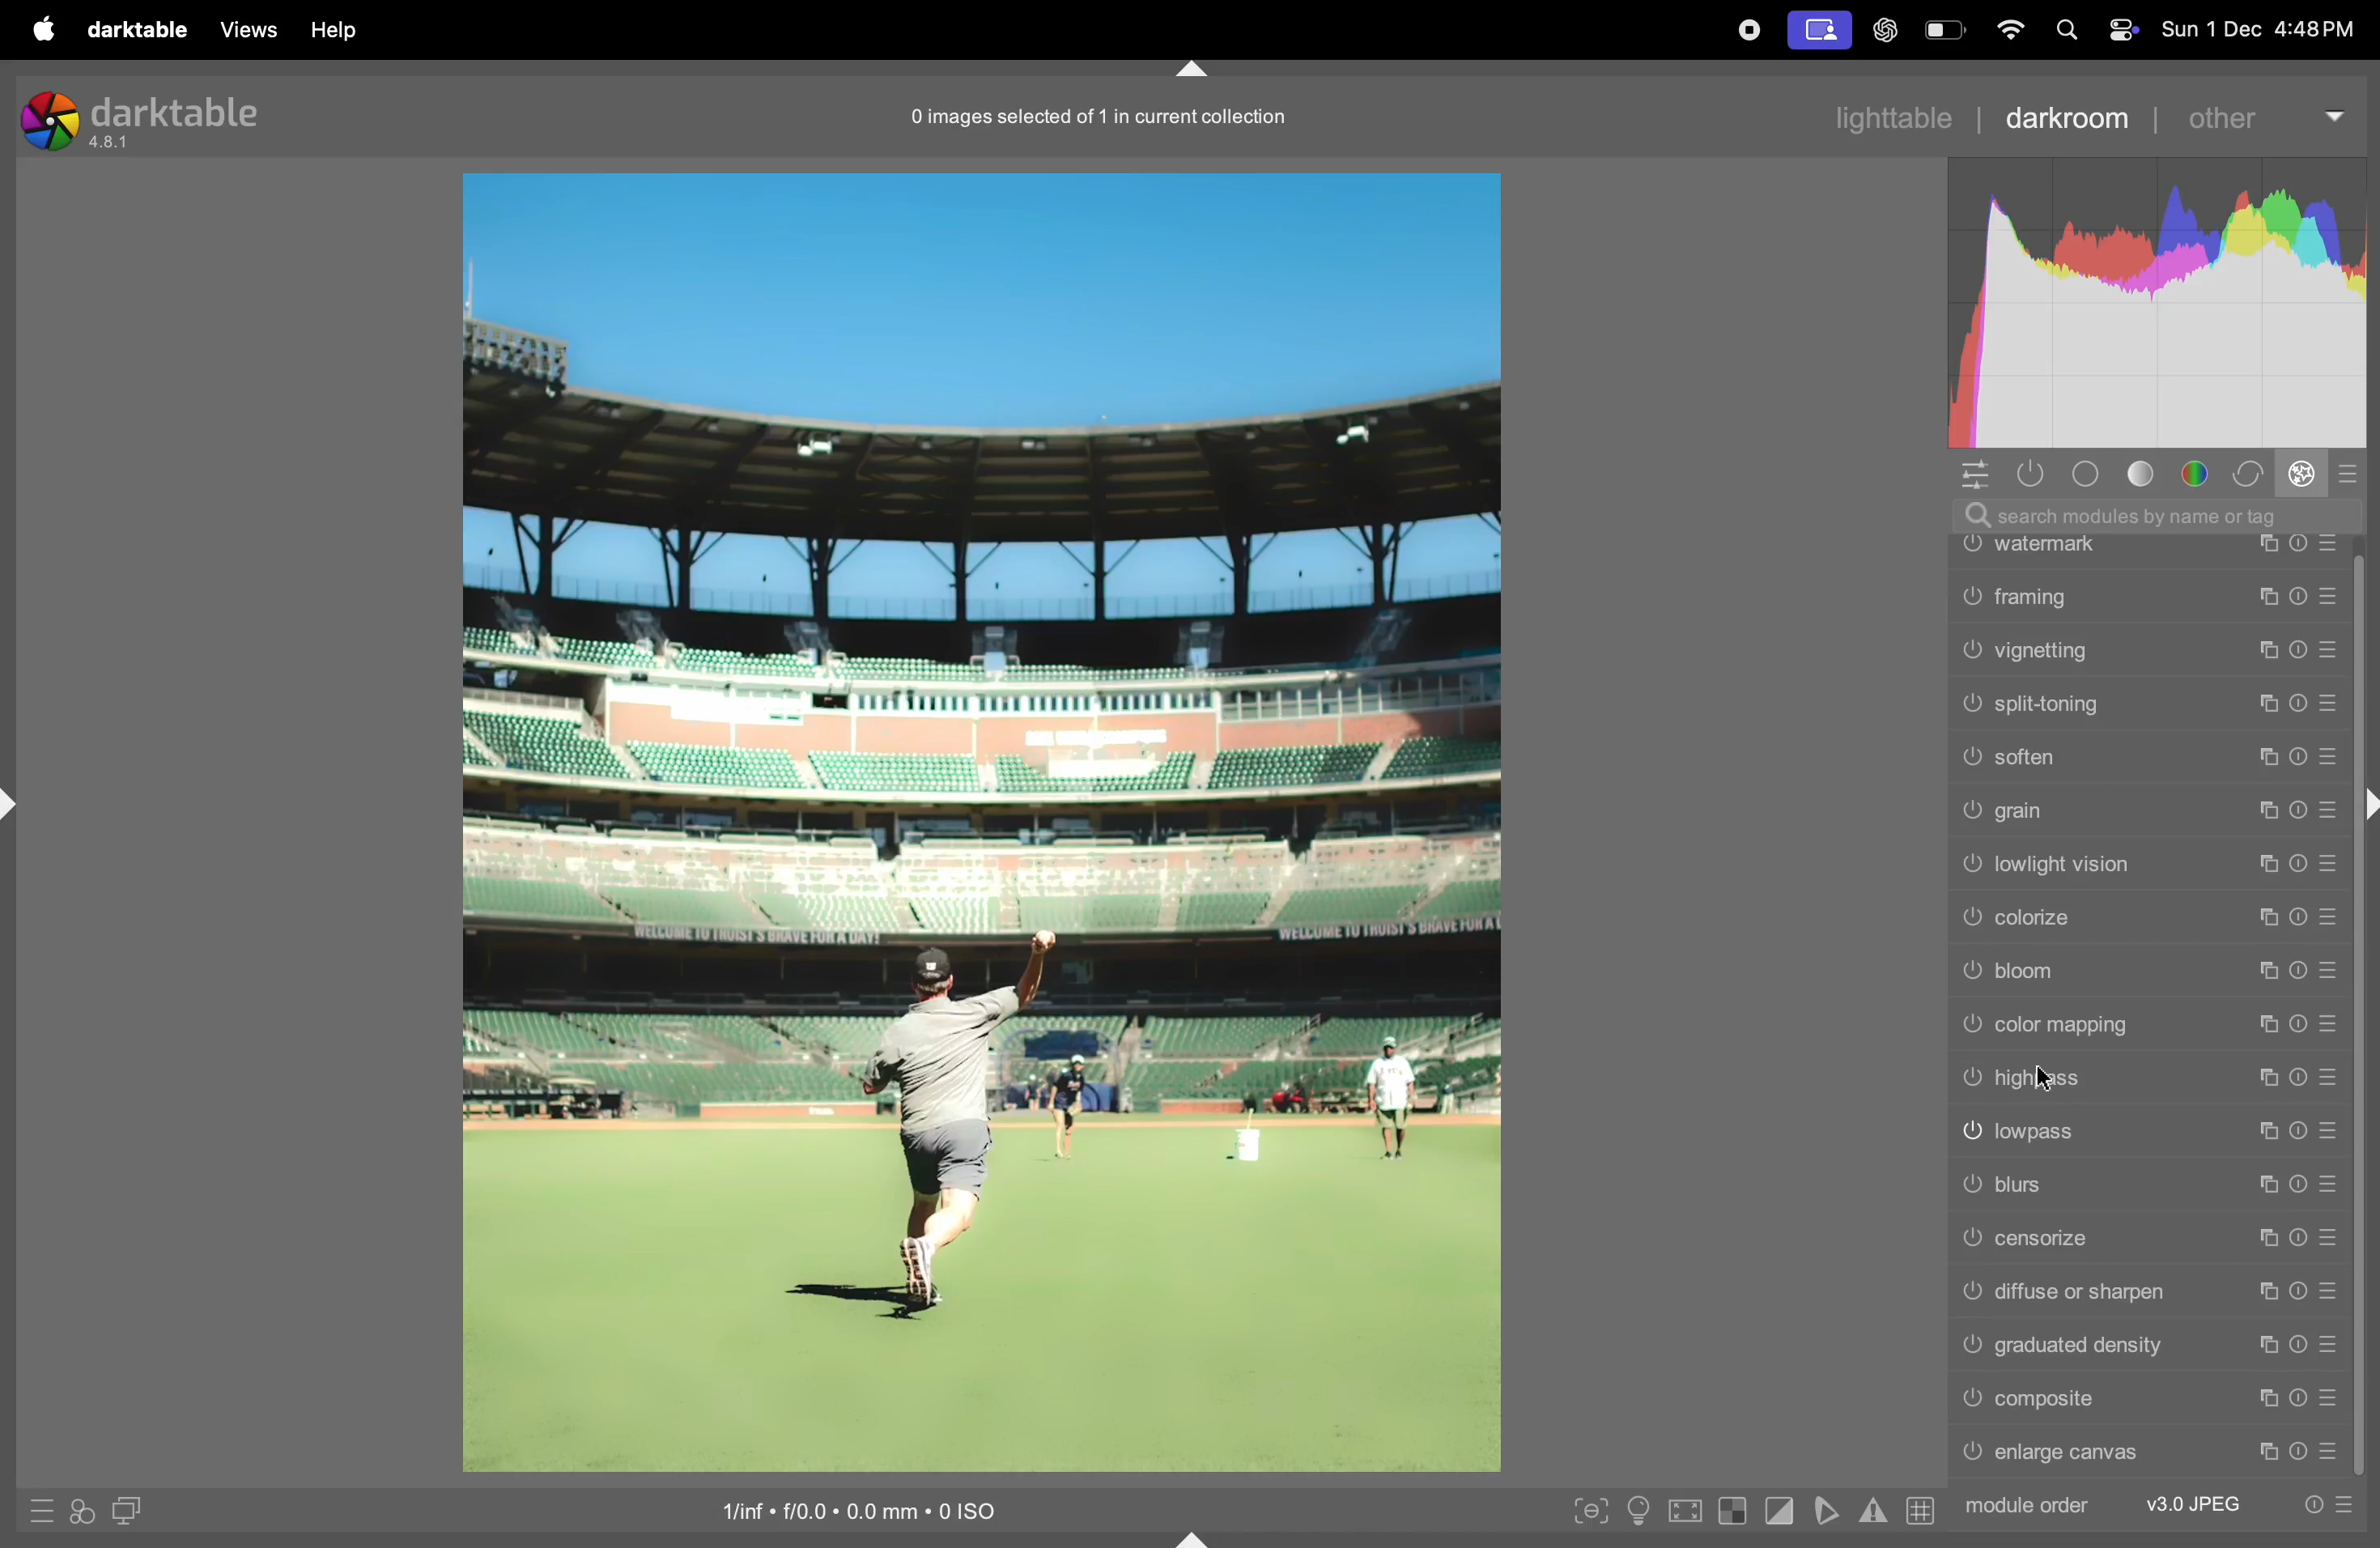  I want to click on enlarge canvas, so click(2150, 1455).